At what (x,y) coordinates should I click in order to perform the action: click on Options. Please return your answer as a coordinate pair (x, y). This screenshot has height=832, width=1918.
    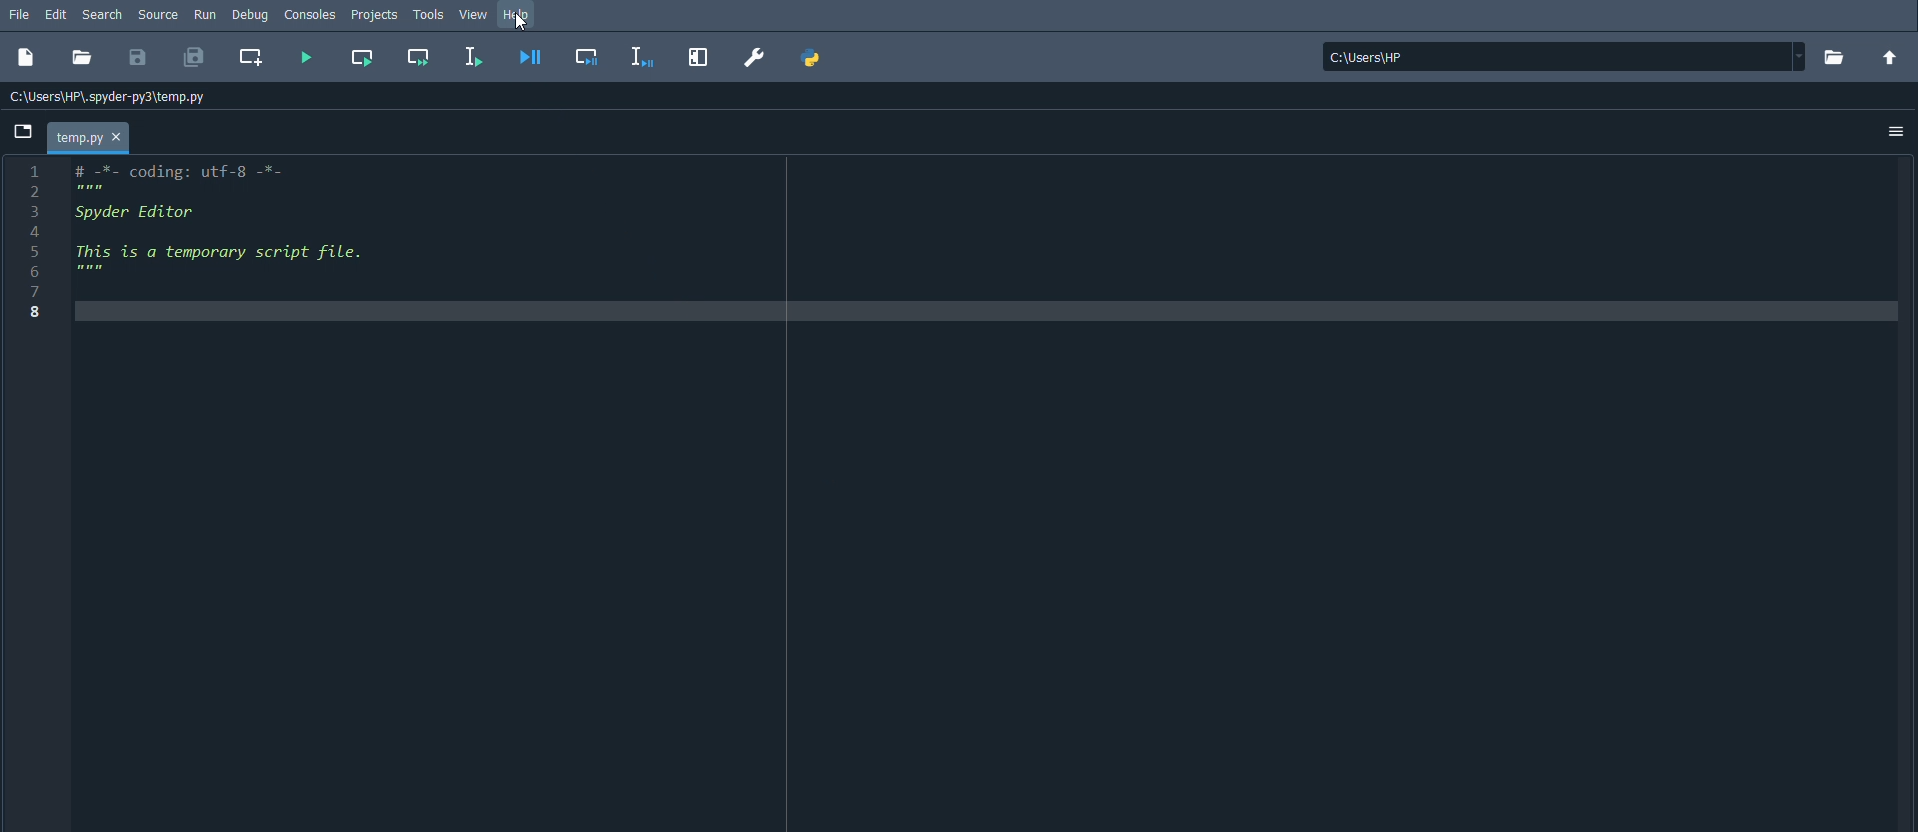
    Looking at the image, I should click on (1899, 132).